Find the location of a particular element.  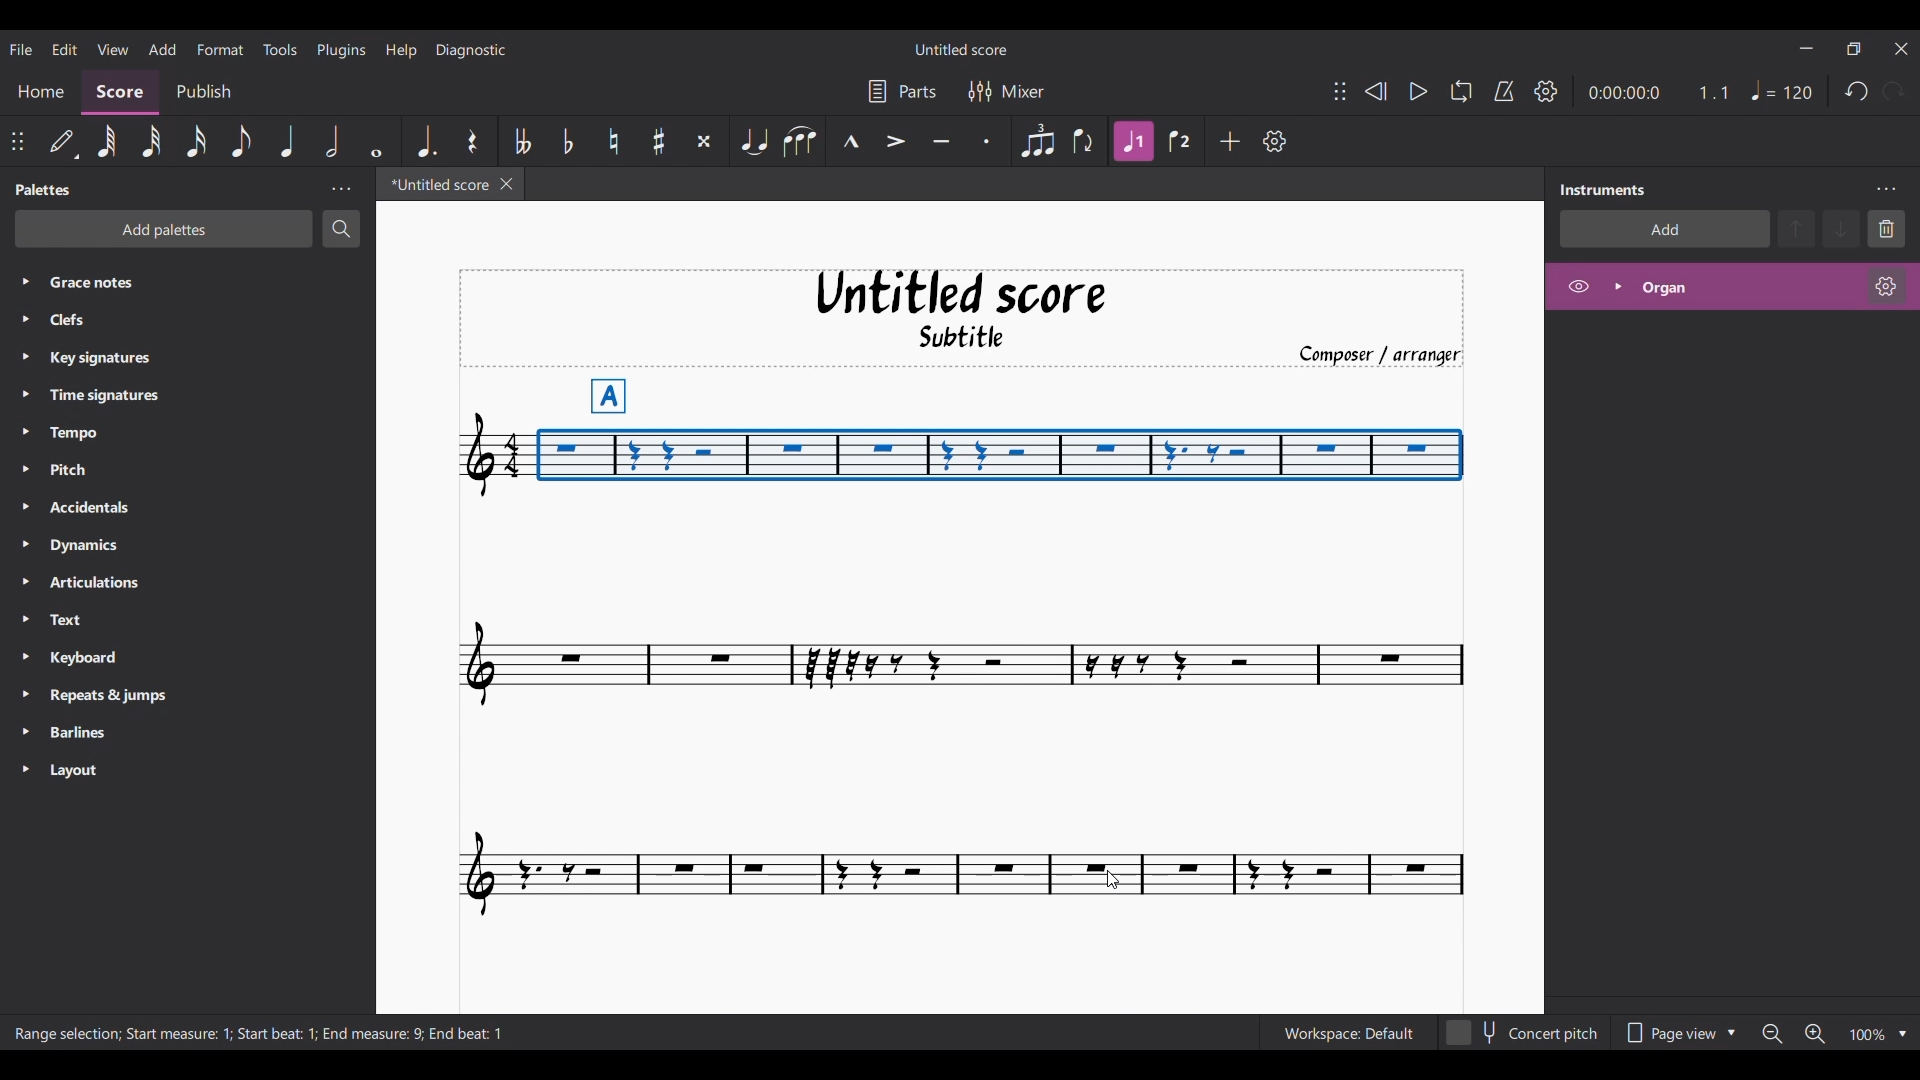

Accent is located at coordinates (894, 141).